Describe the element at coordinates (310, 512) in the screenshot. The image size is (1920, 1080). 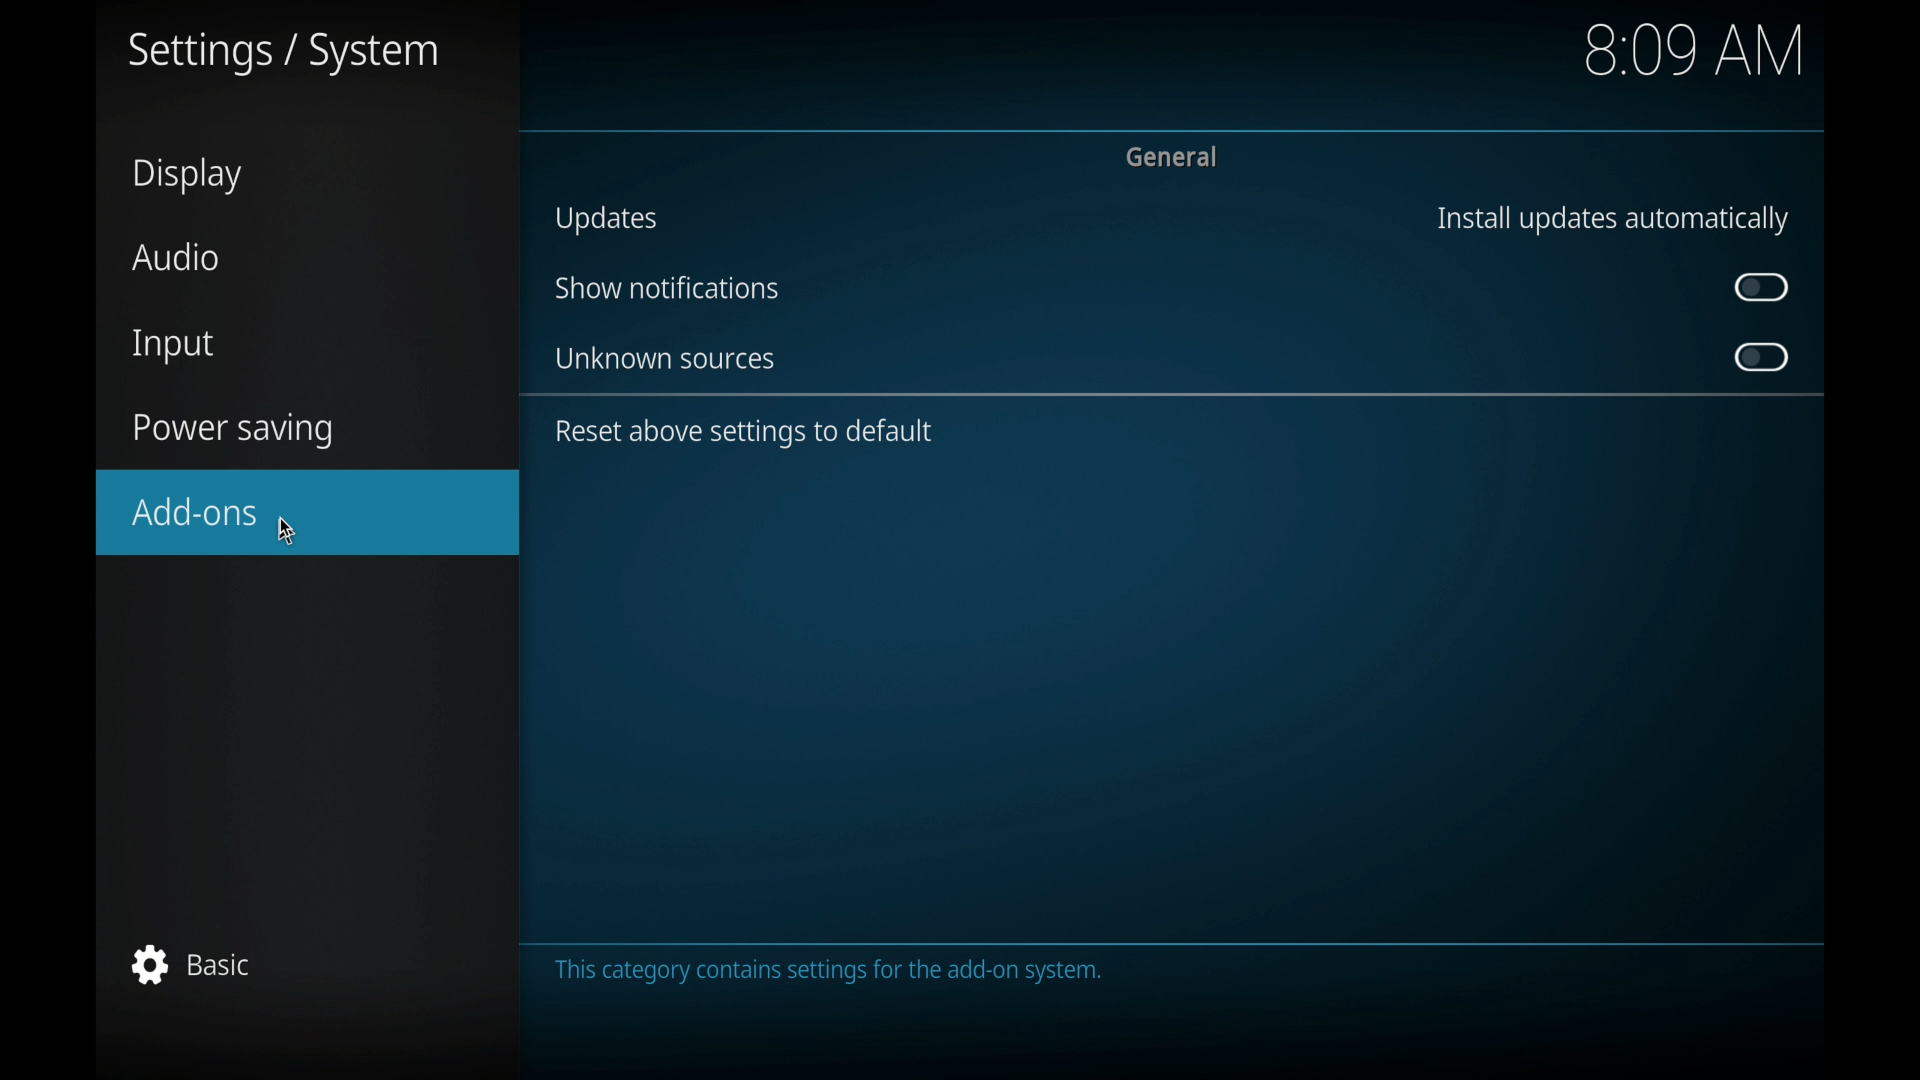
I see `add-ons` at that location.